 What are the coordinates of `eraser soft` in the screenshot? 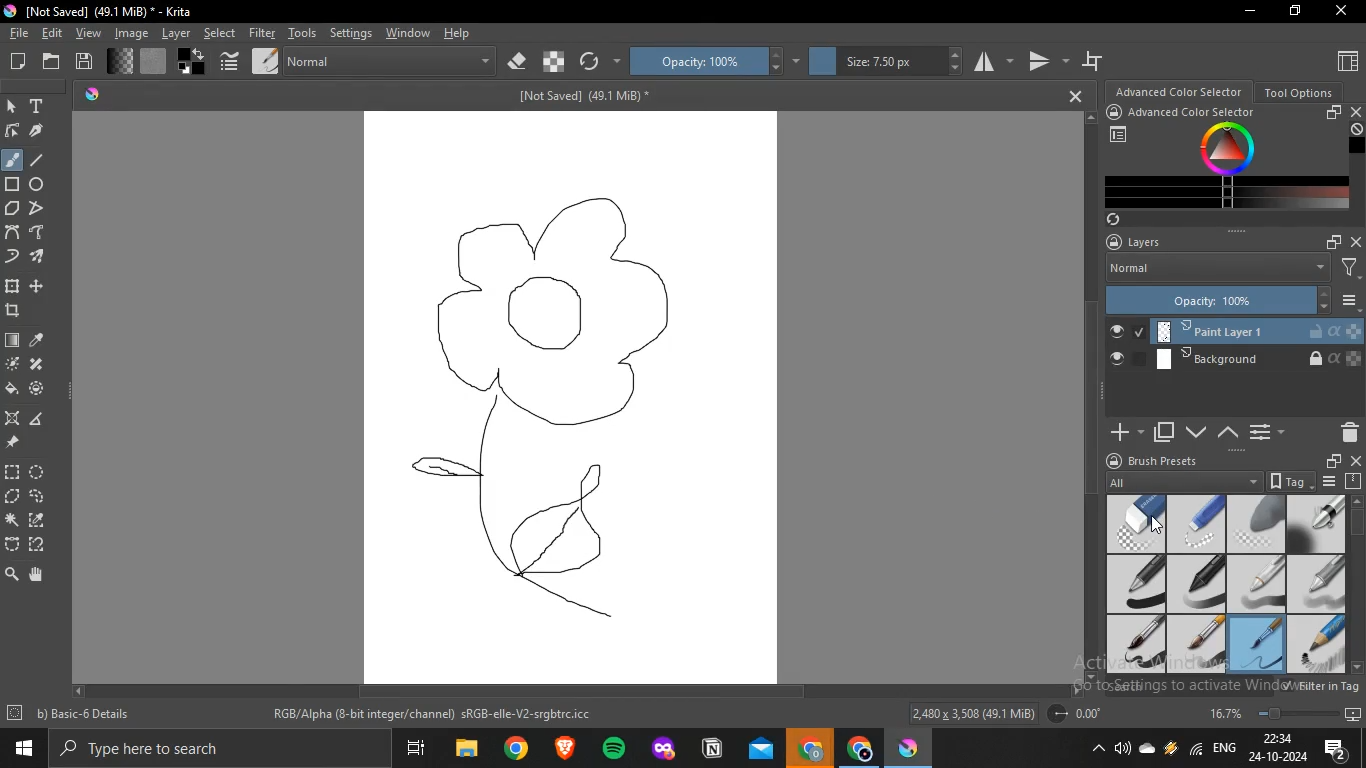 It's located at (1256, 524).